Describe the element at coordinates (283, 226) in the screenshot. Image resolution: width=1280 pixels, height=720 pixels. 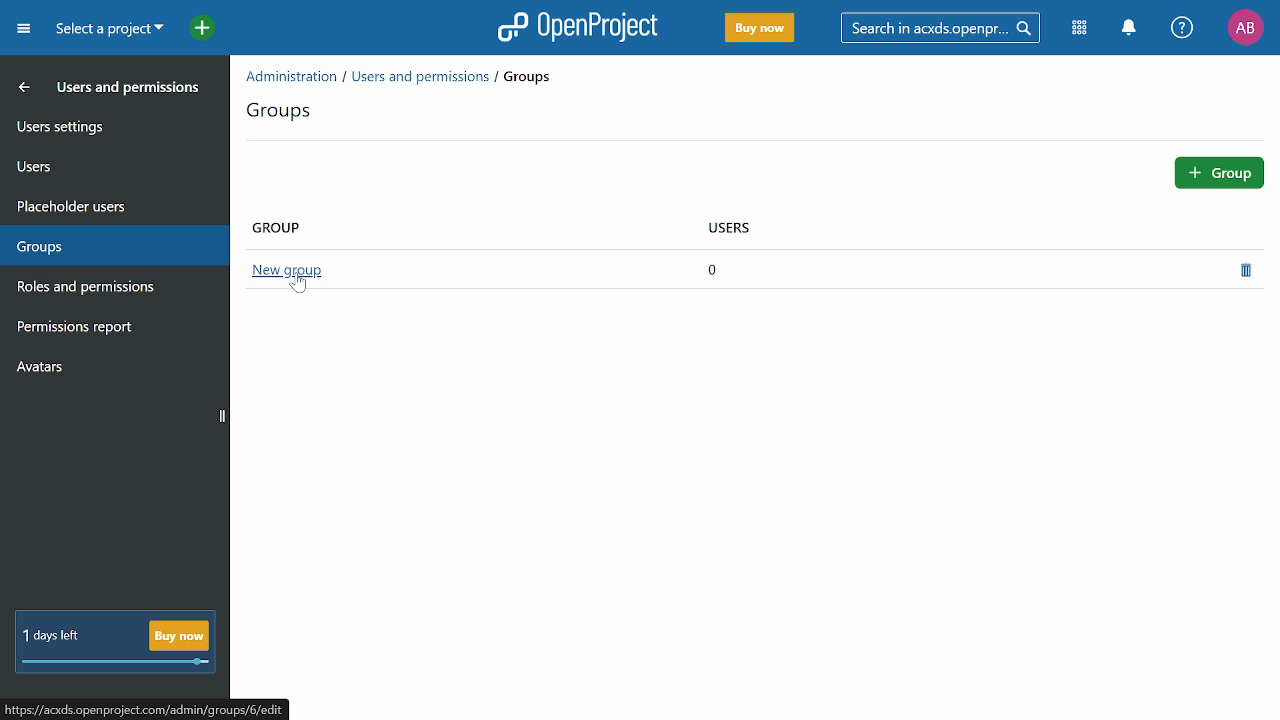
I see `group` at that location.